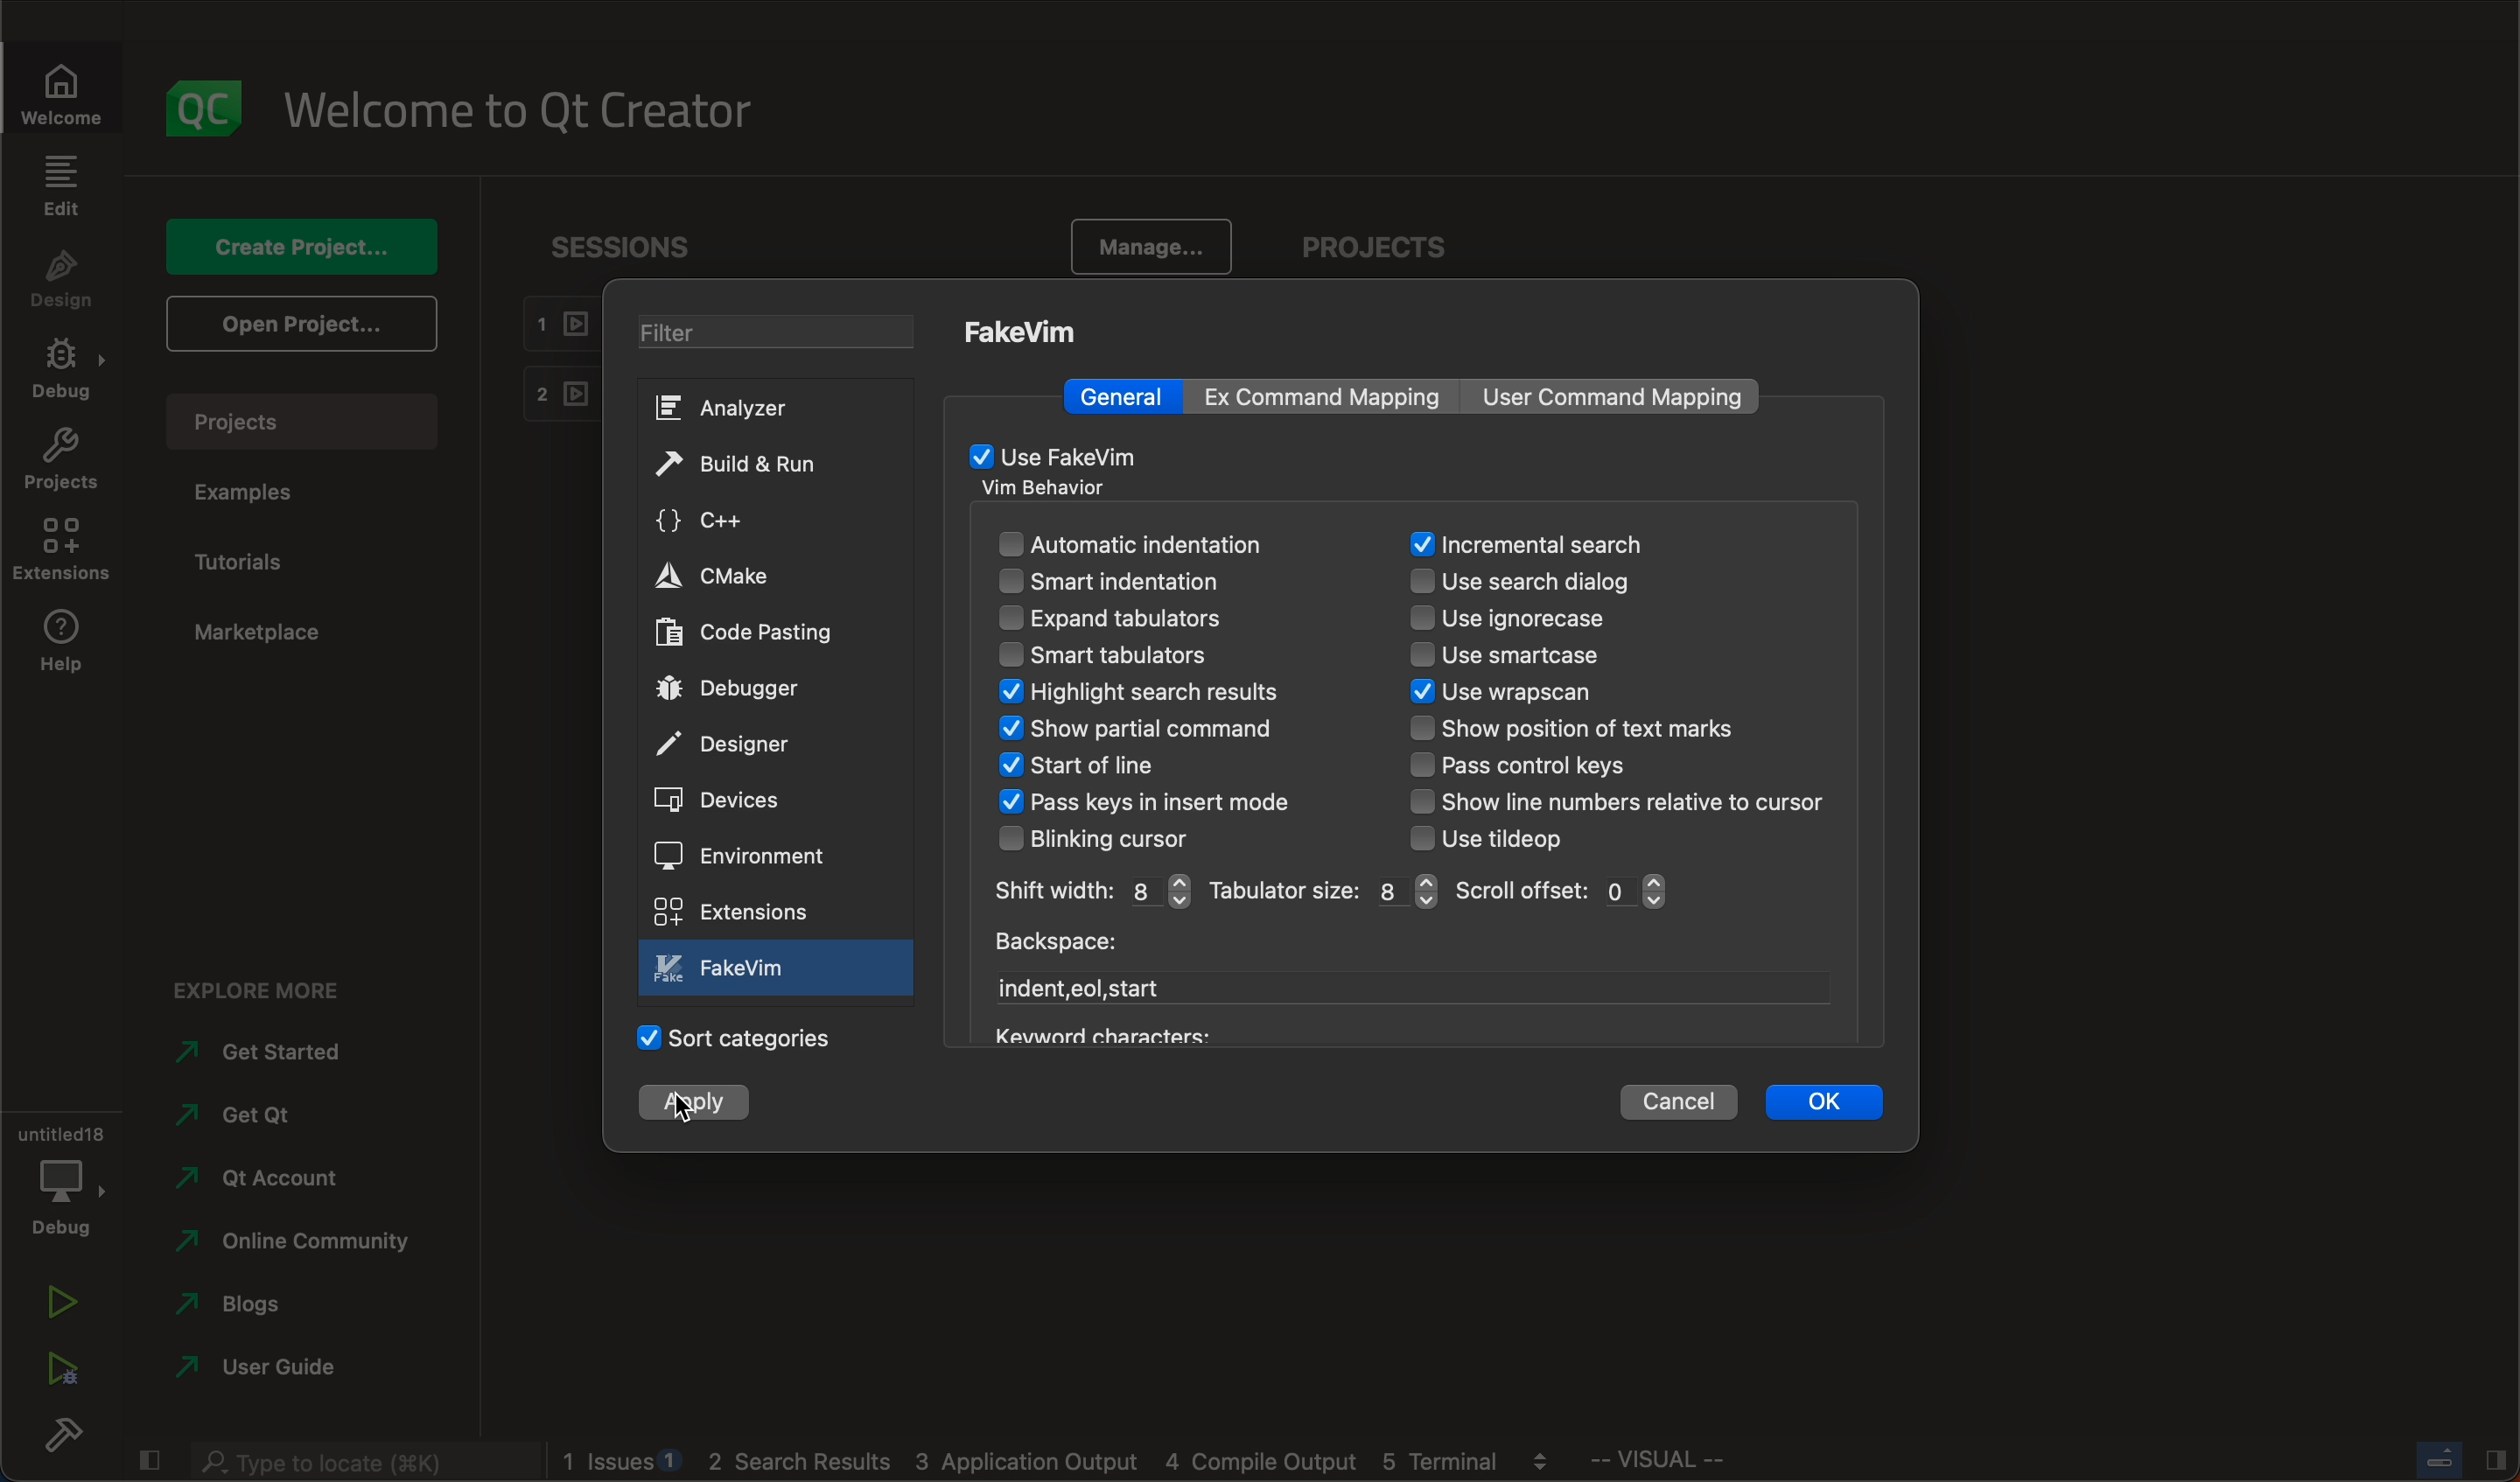  I want to click on search dialog, so click(1547, 583).